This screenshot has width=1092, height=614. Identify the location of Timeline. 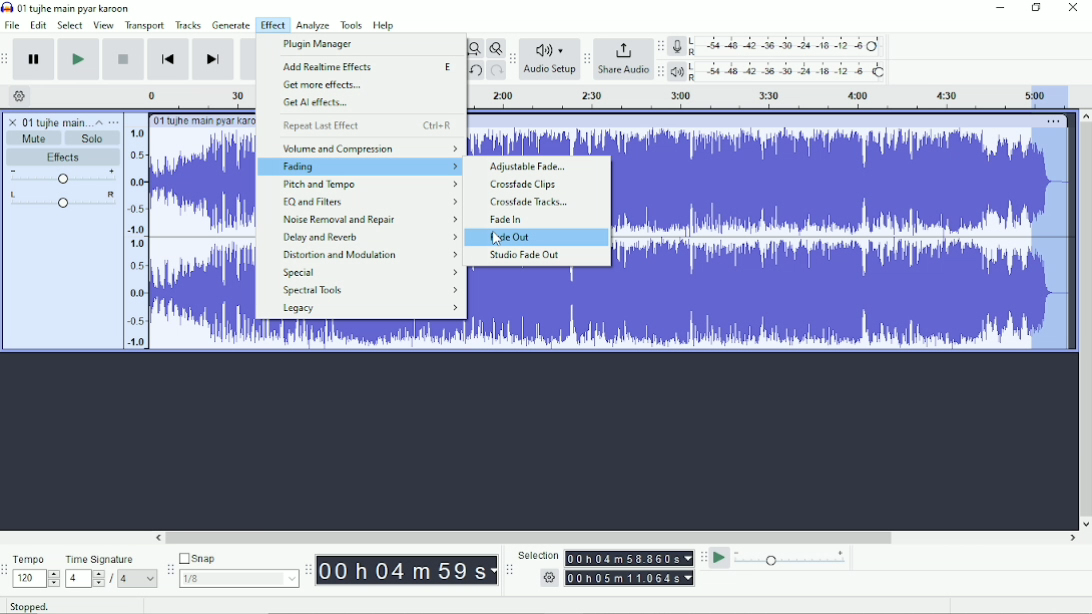
(189, 97).